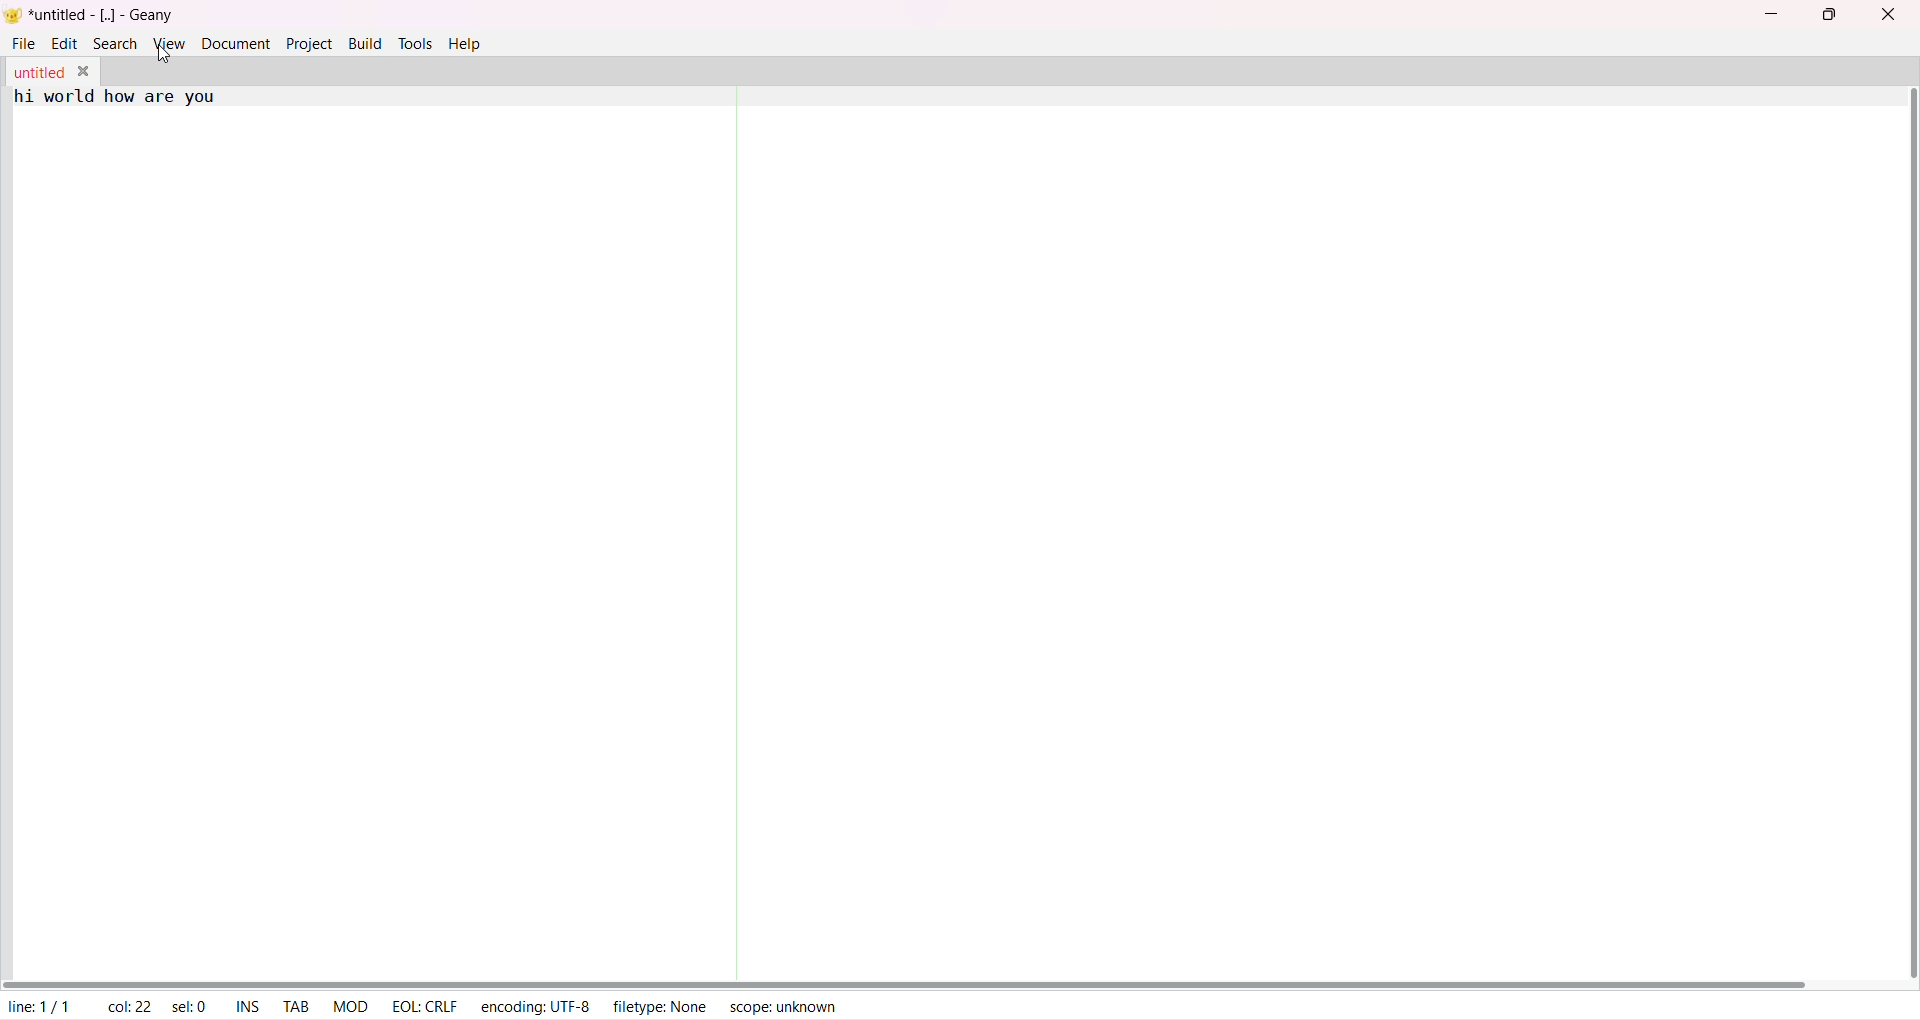 This screenshot has width=1920, height=1020. Describe the element at coordinates (114, 43) in the screenshot. I see `search` at that location.